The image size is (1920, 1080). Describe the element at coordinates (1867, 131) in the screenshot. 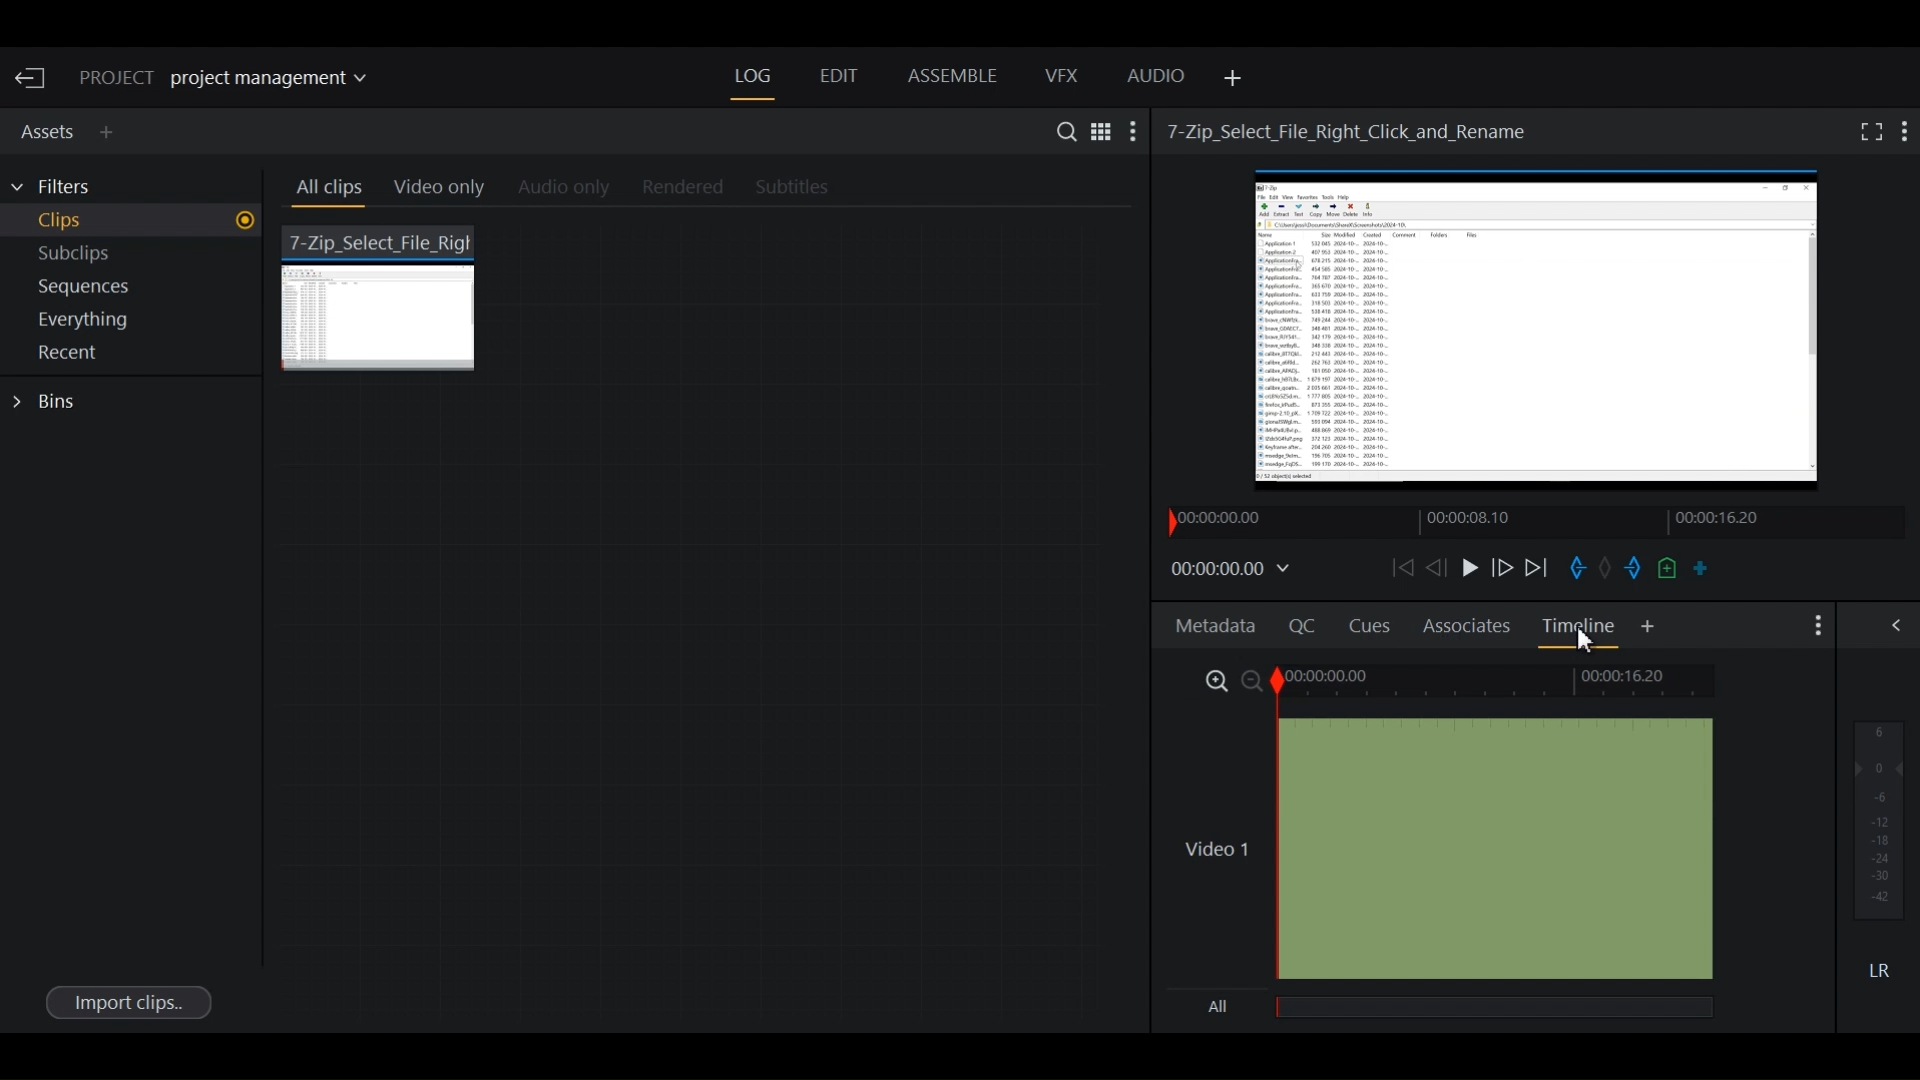

I see `Fullscreen` at that location.